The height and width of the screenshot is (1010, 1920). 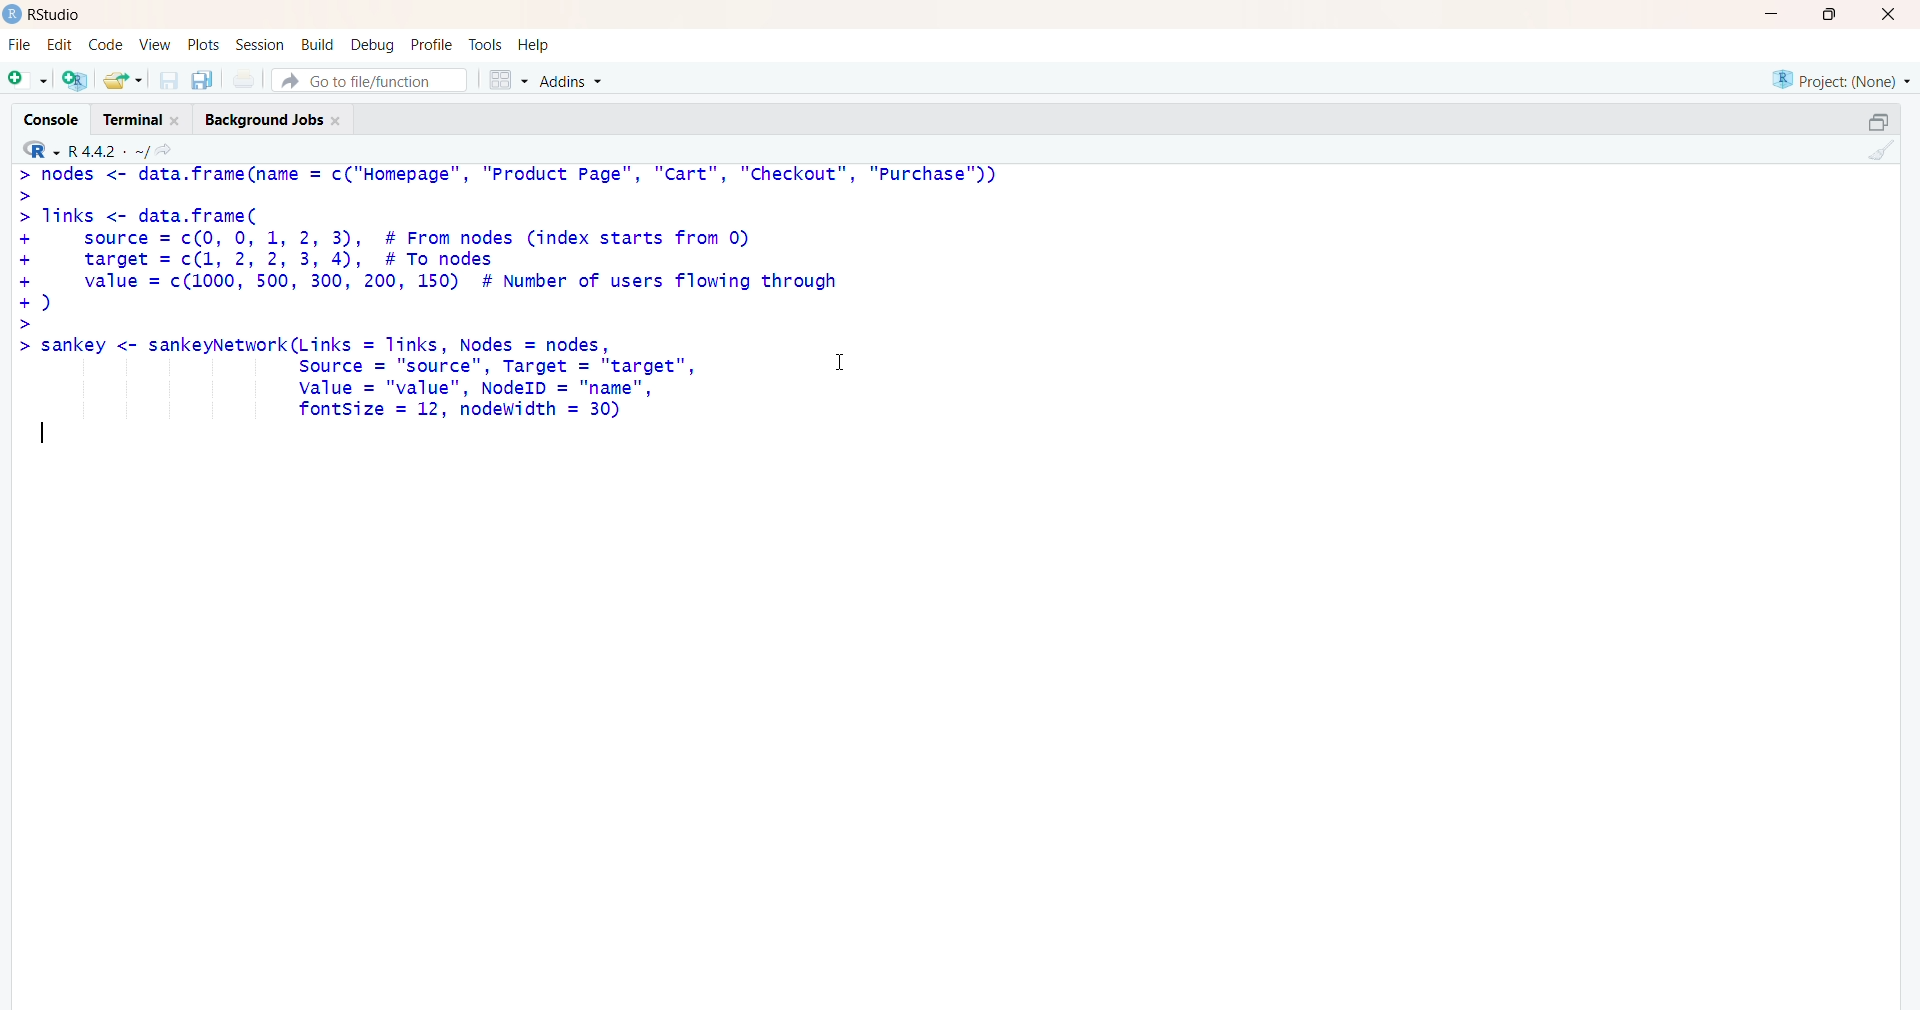 I want to click on cursor, so click(x=838, y=363).